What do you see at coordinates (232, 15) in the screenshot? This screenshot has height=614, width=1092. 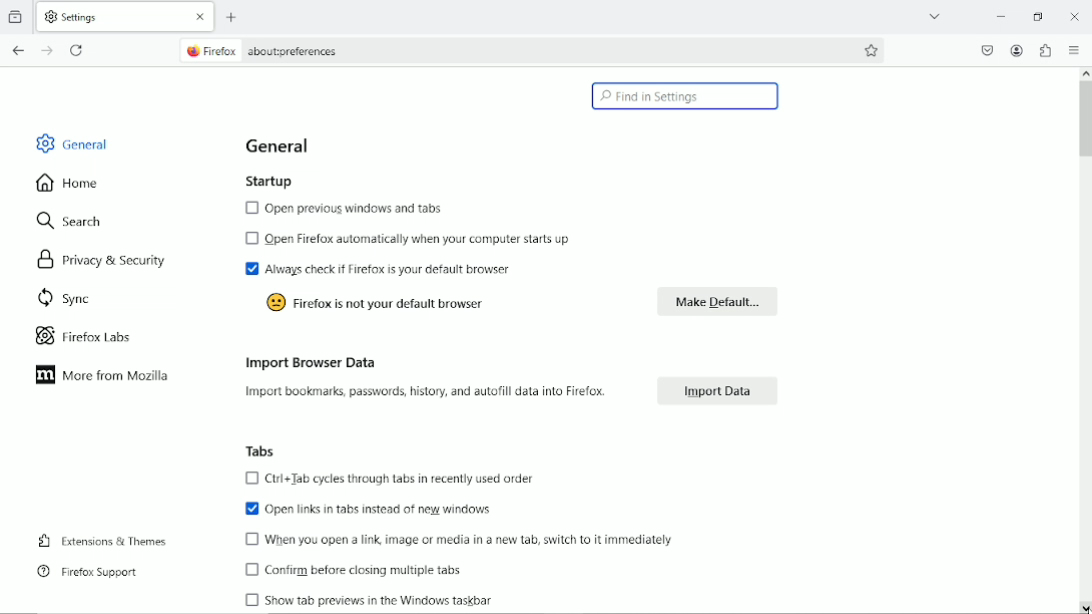 I see `New tab` at bounding box center [232, 15].